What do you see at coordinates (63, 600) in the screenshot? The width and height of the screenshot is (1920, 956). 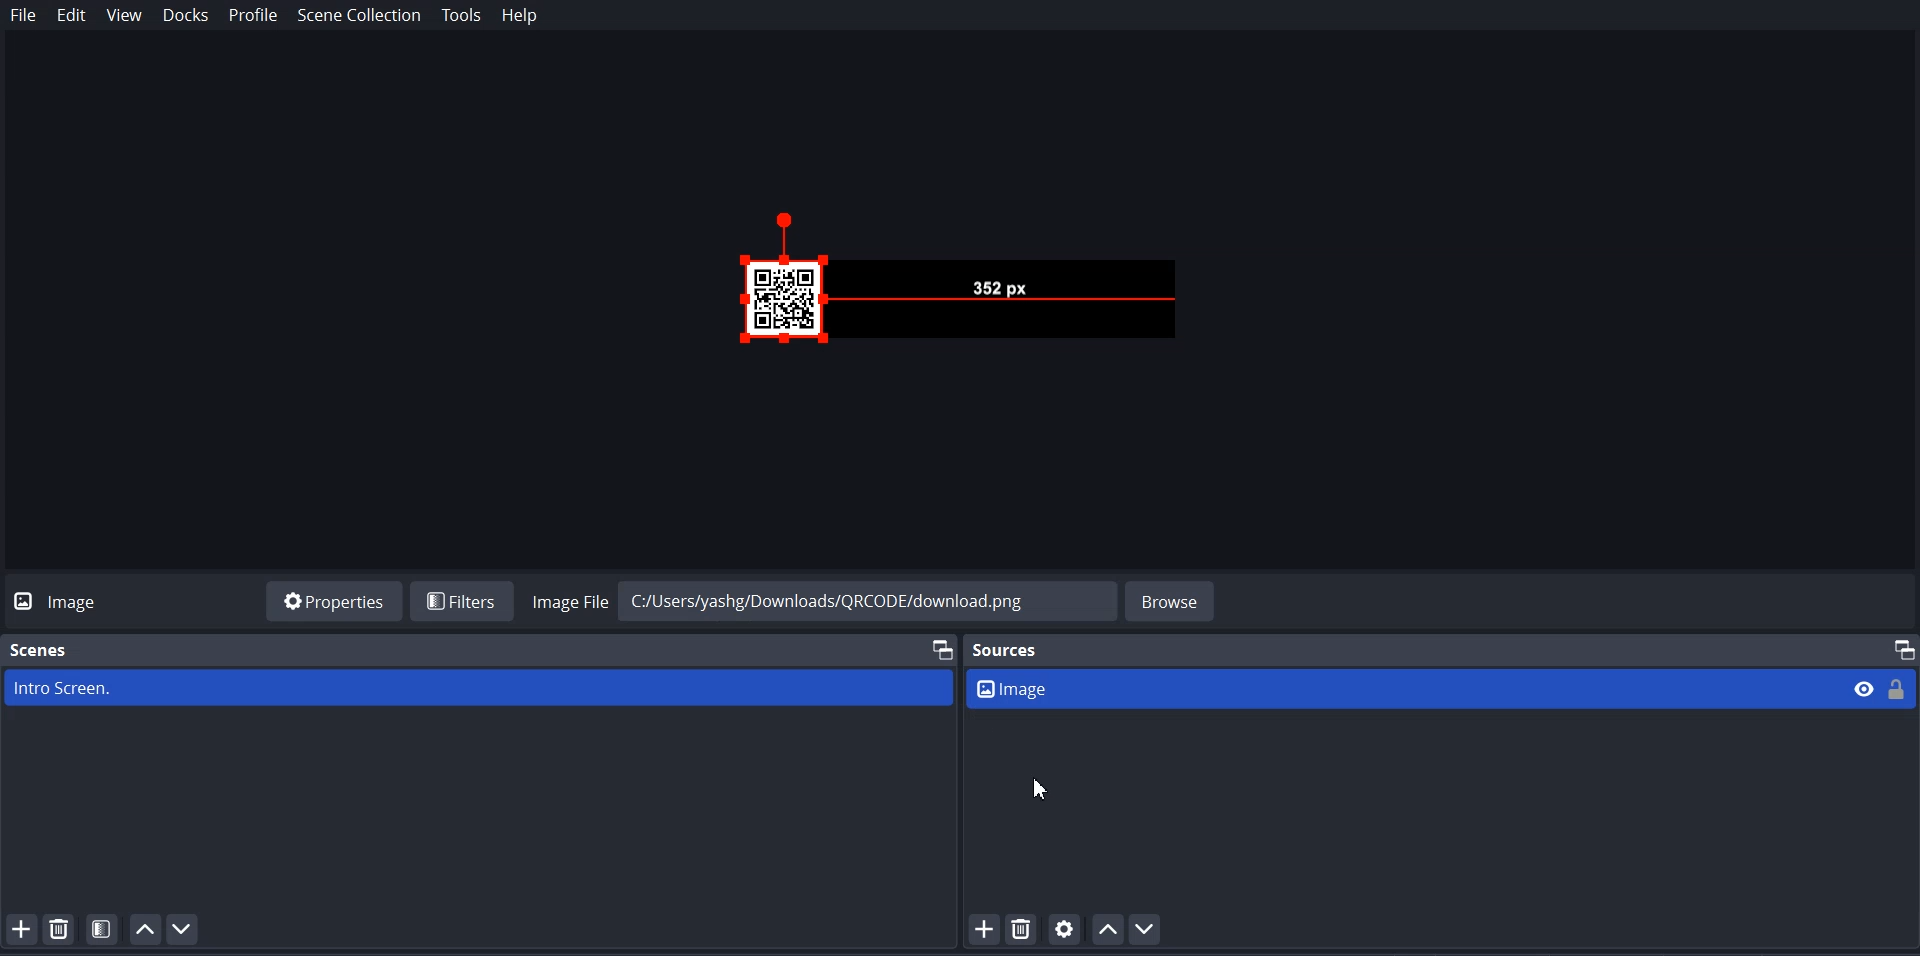 I see `Logo` at bounding box center [63, 600].